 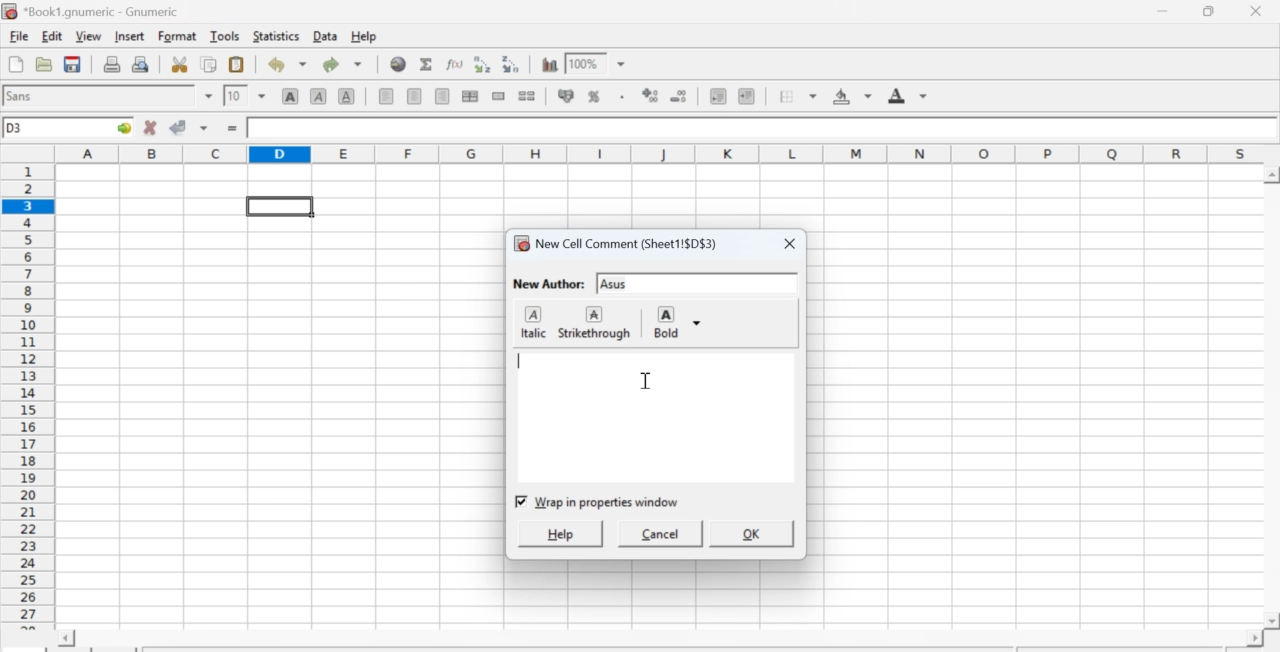 I want to click on Copy, so click(x=212, y=65).